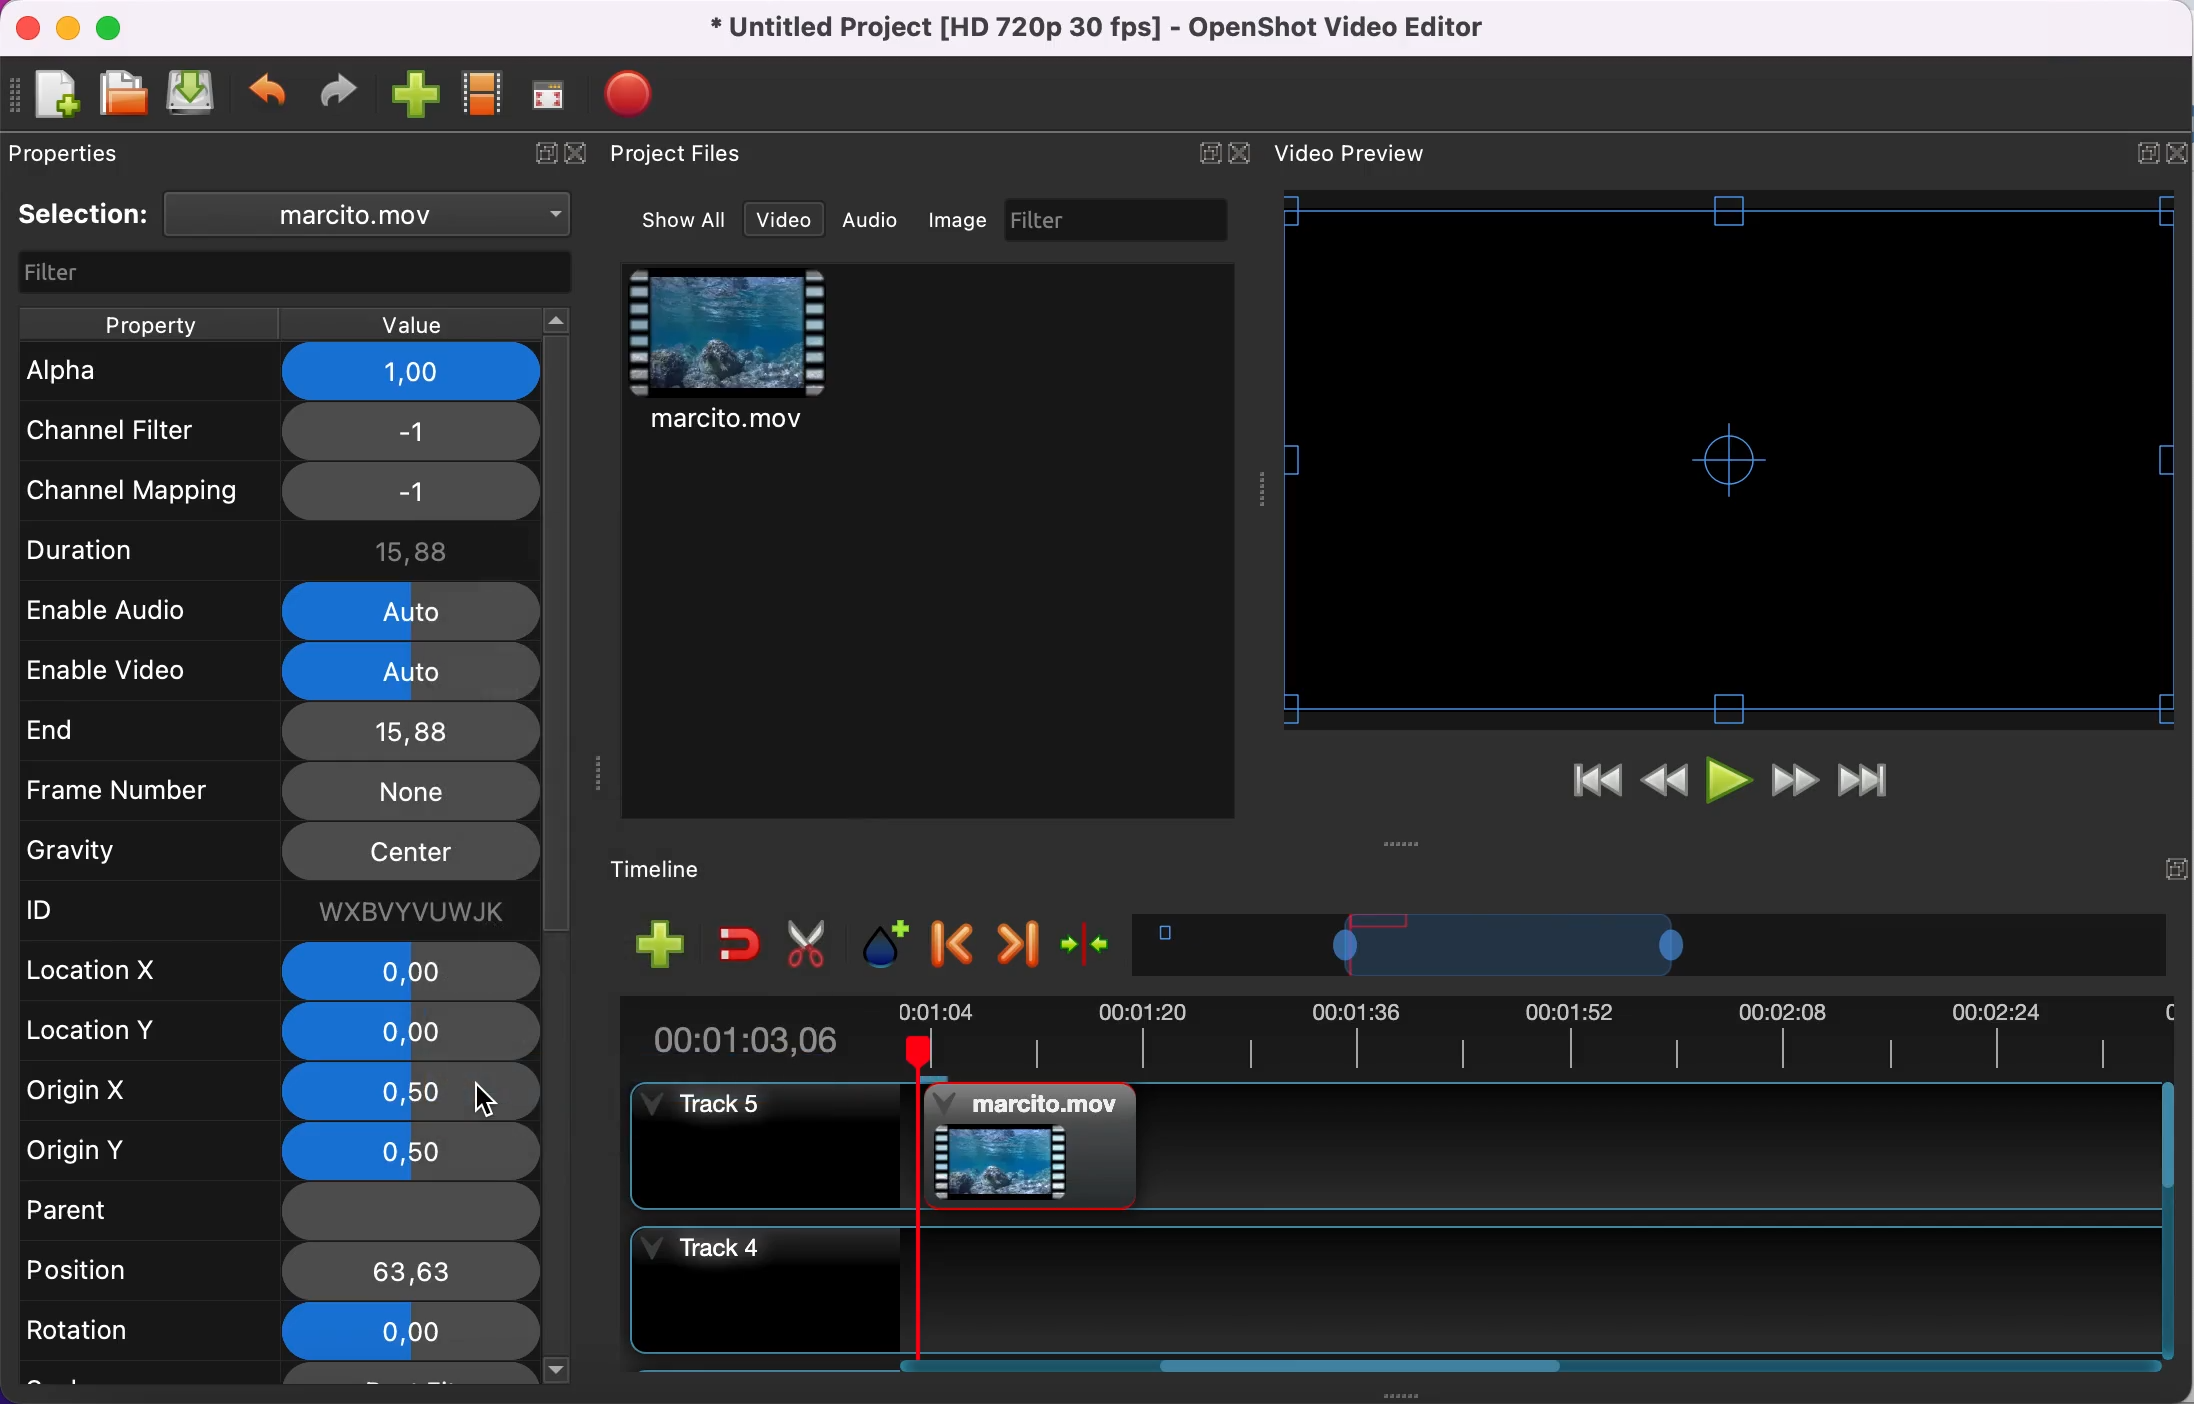 The width and height of the screenshot is (2194, 1404). Describe the element at coordinates (540, 155) in the screenshot. I see `expand/hide` at that location.